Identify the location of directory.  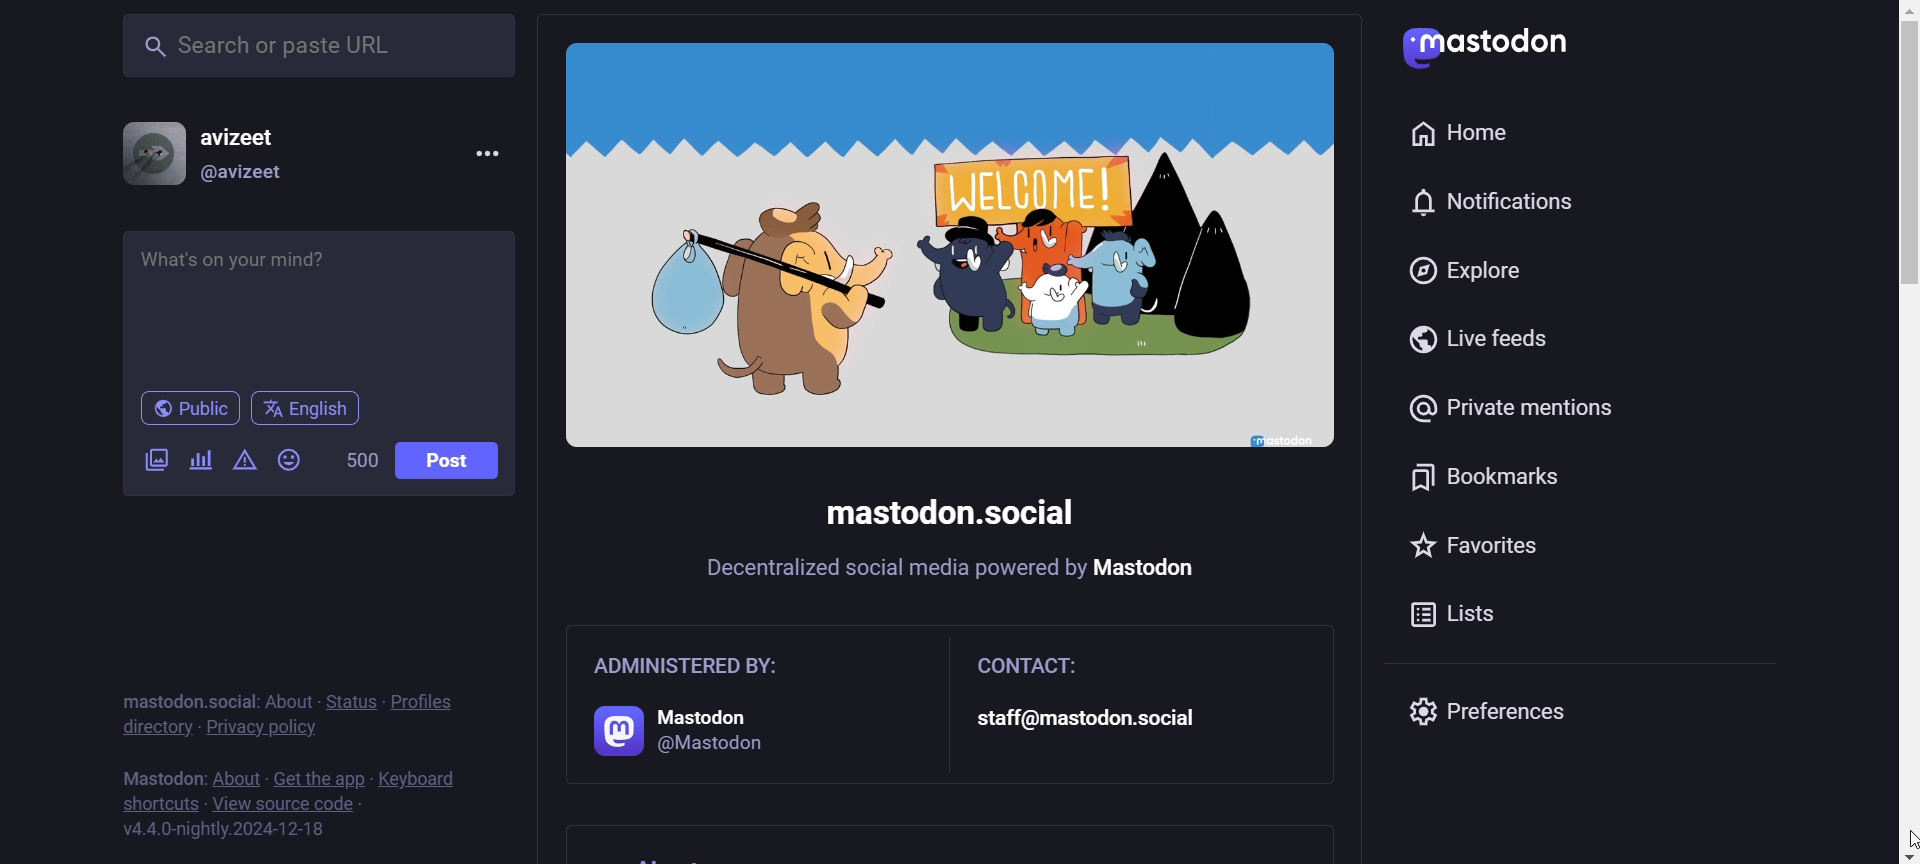
(155, 729).